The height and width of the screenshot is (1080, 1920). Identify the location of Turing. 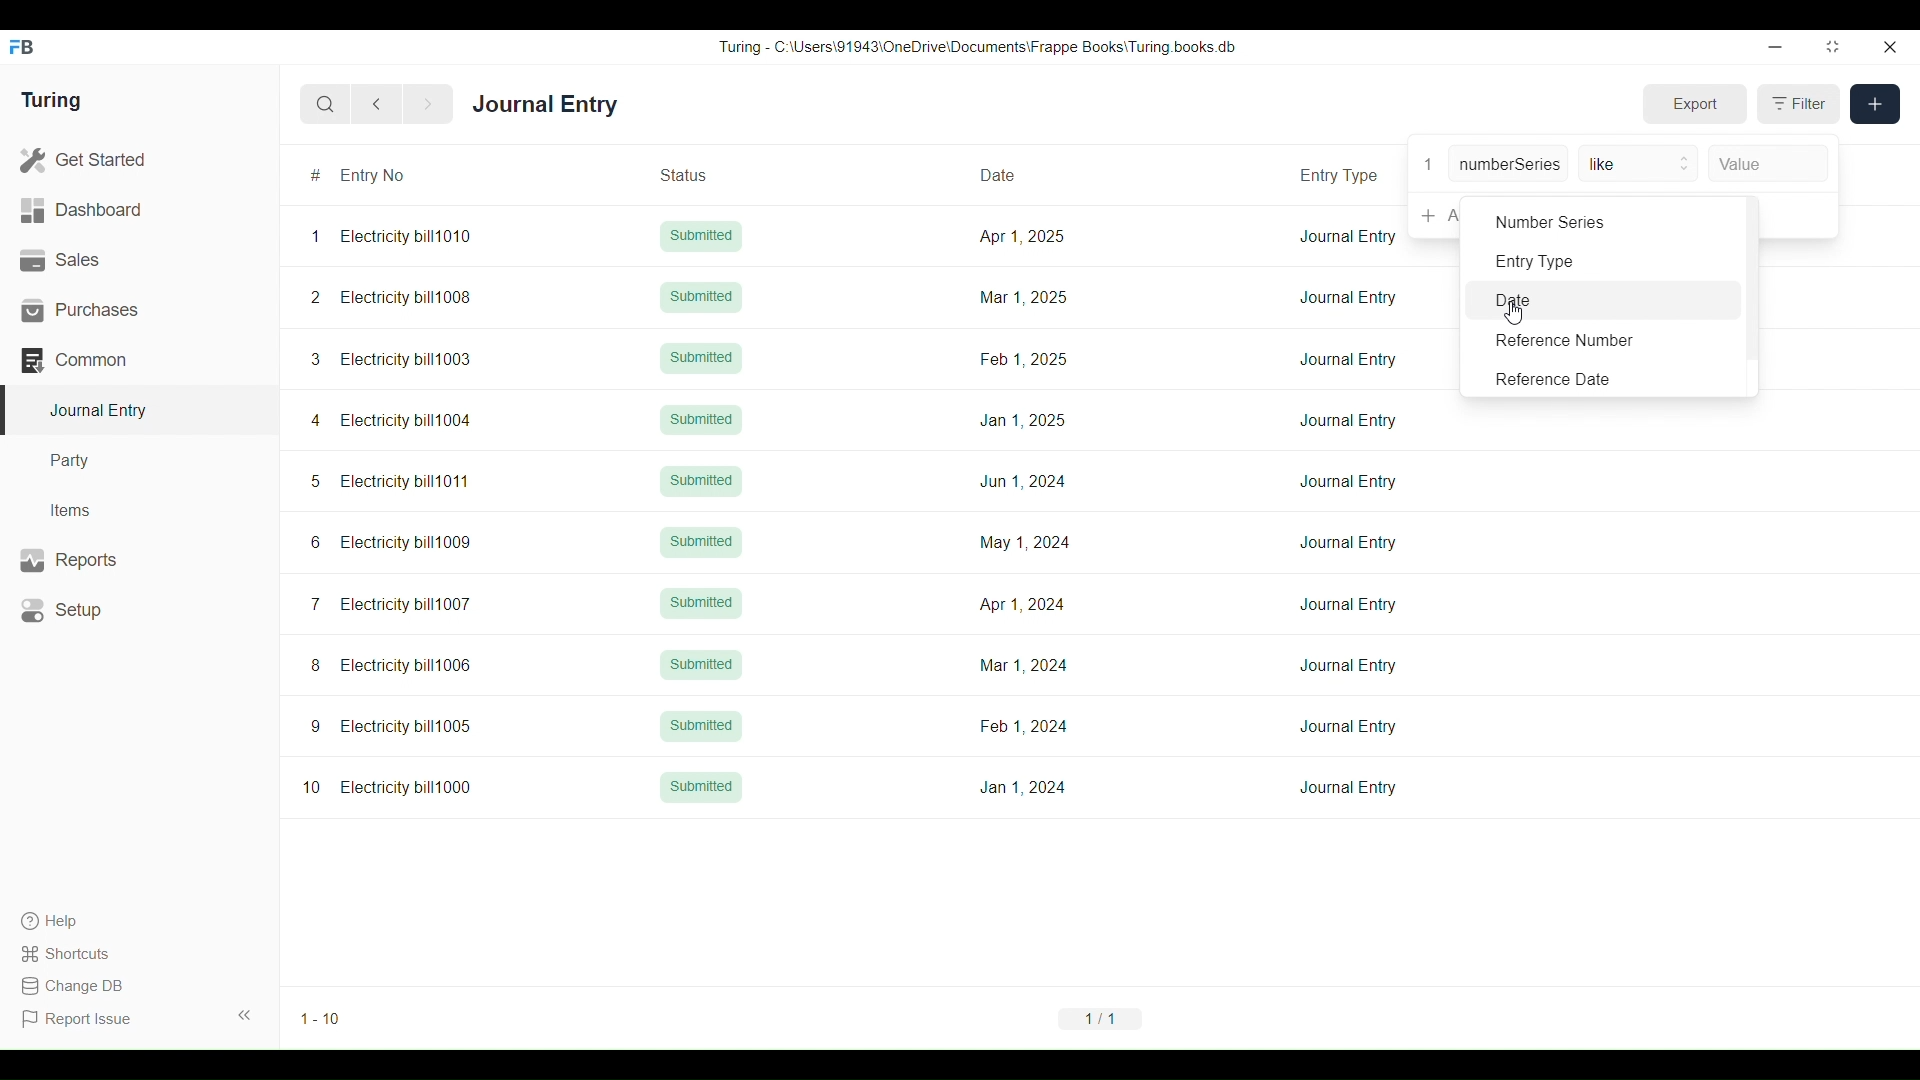
(52, 100).